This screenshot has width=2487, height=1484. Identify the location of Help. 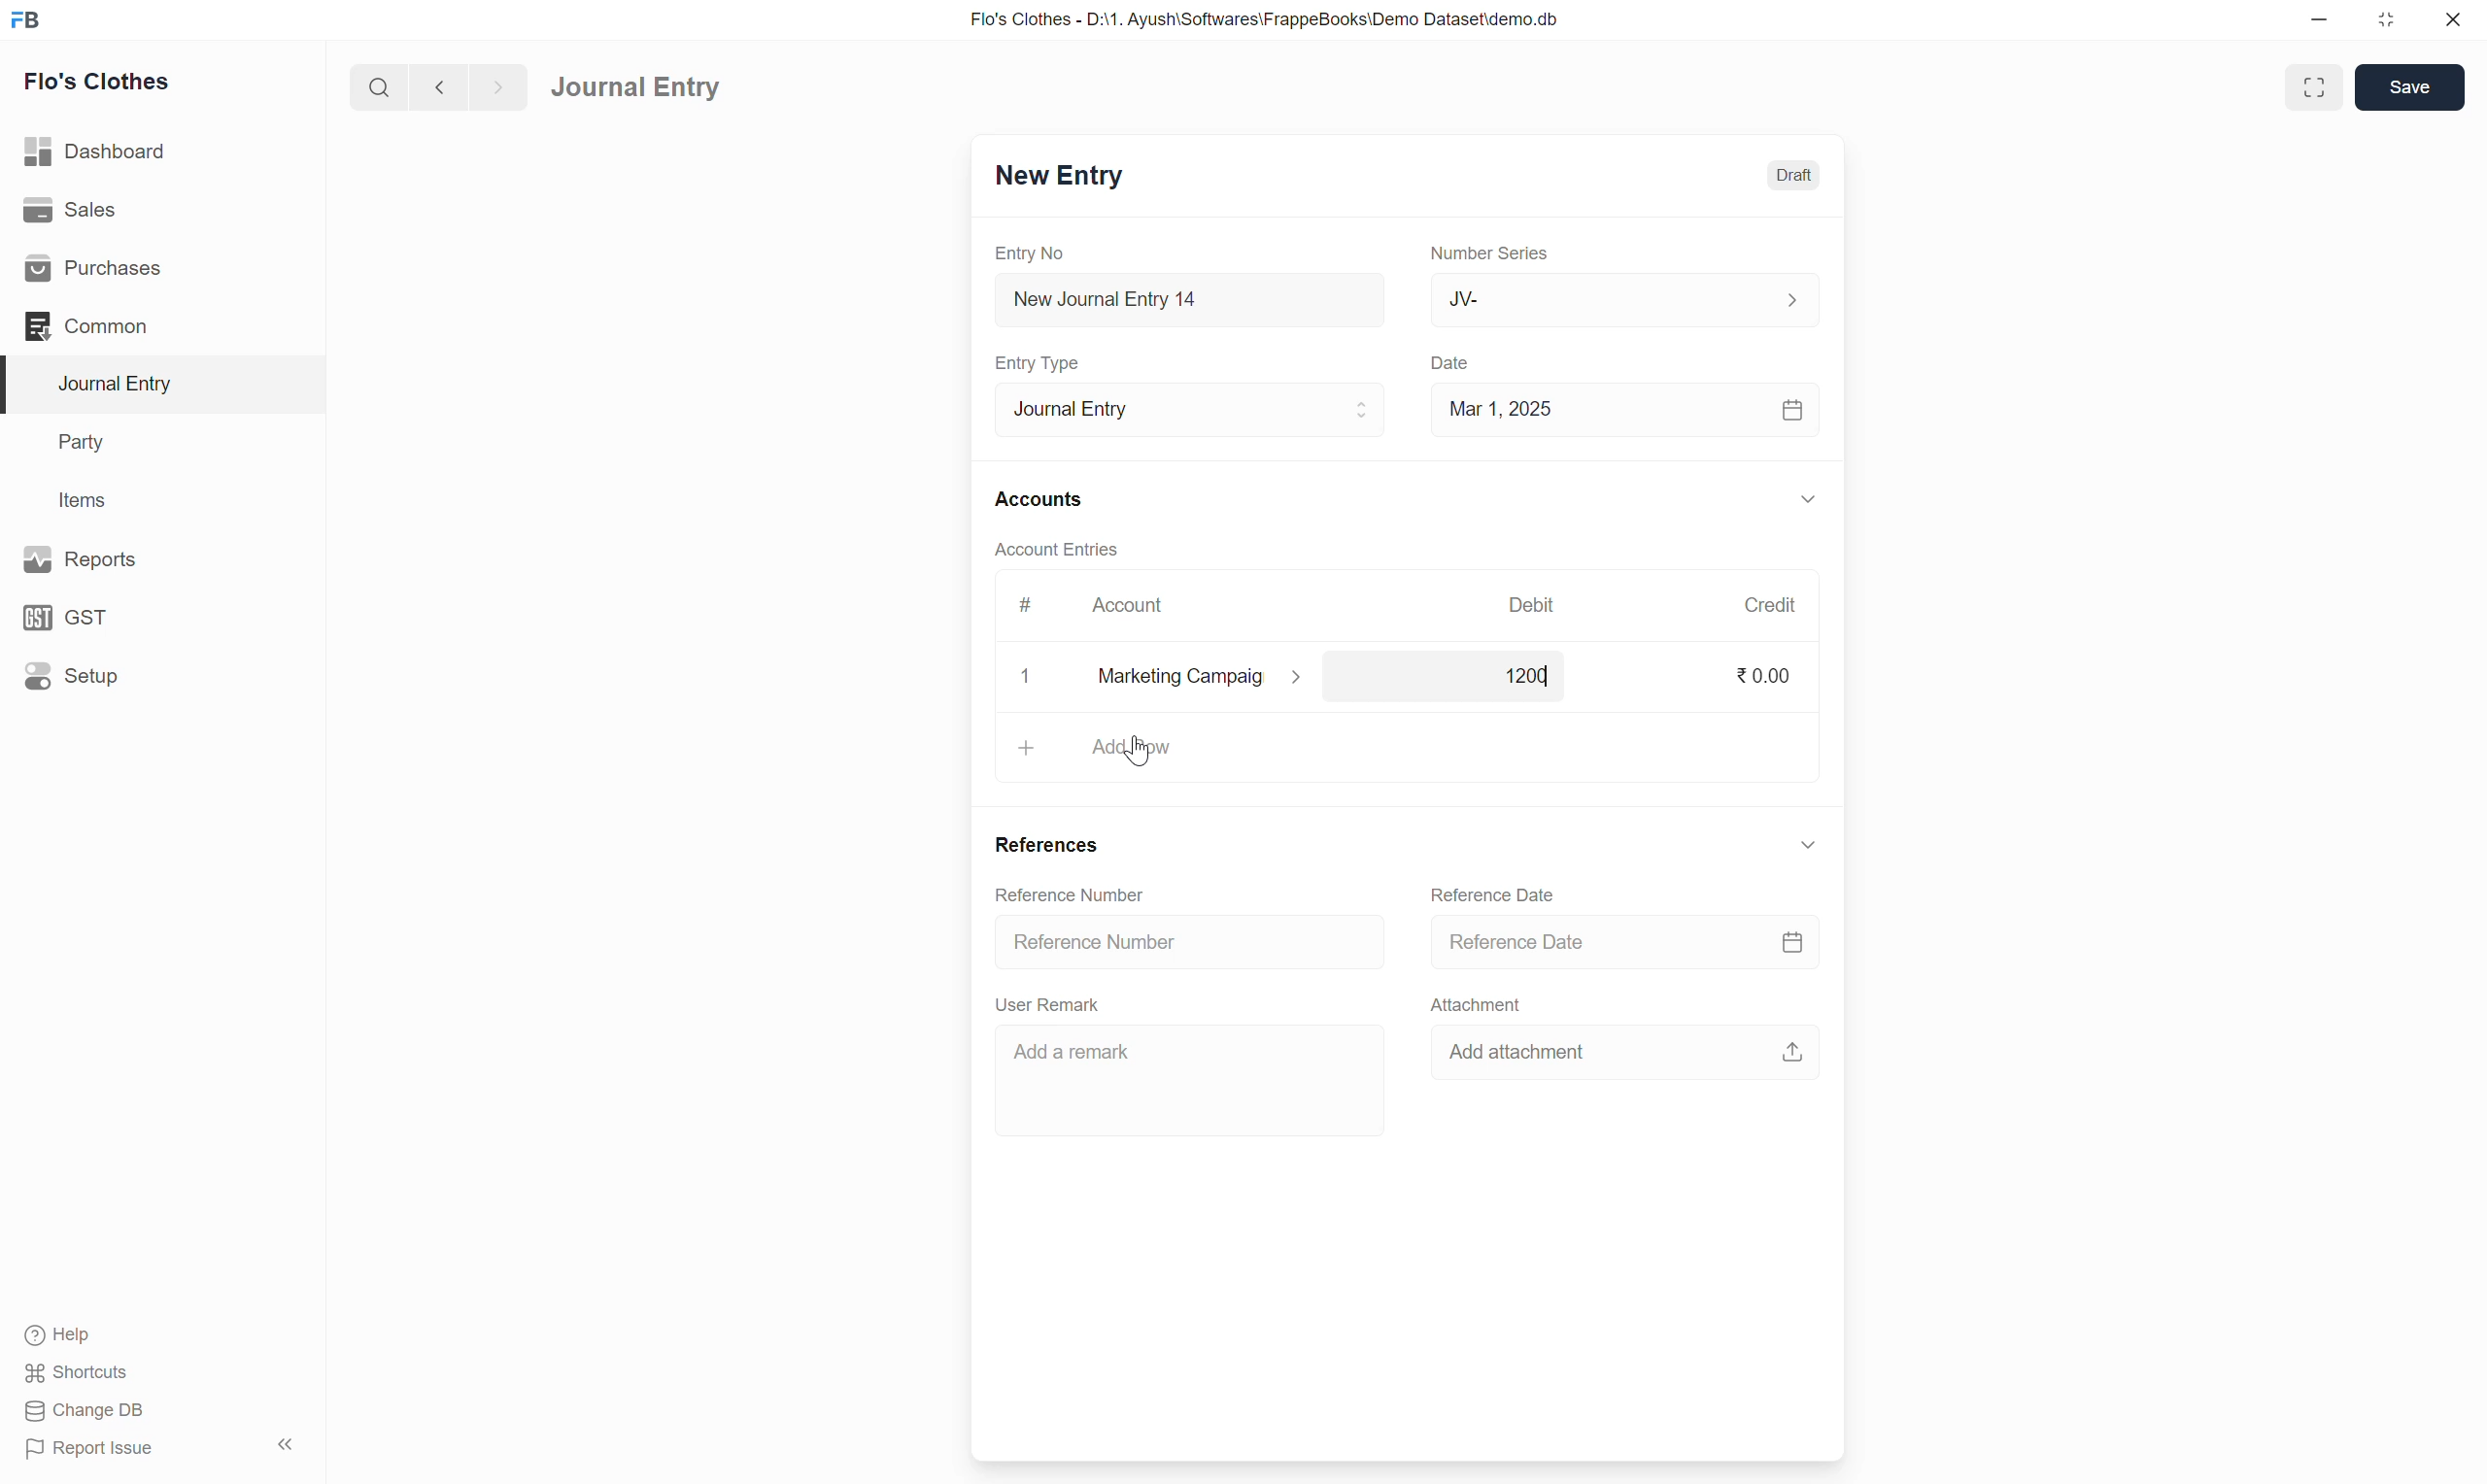
(63, 1336).